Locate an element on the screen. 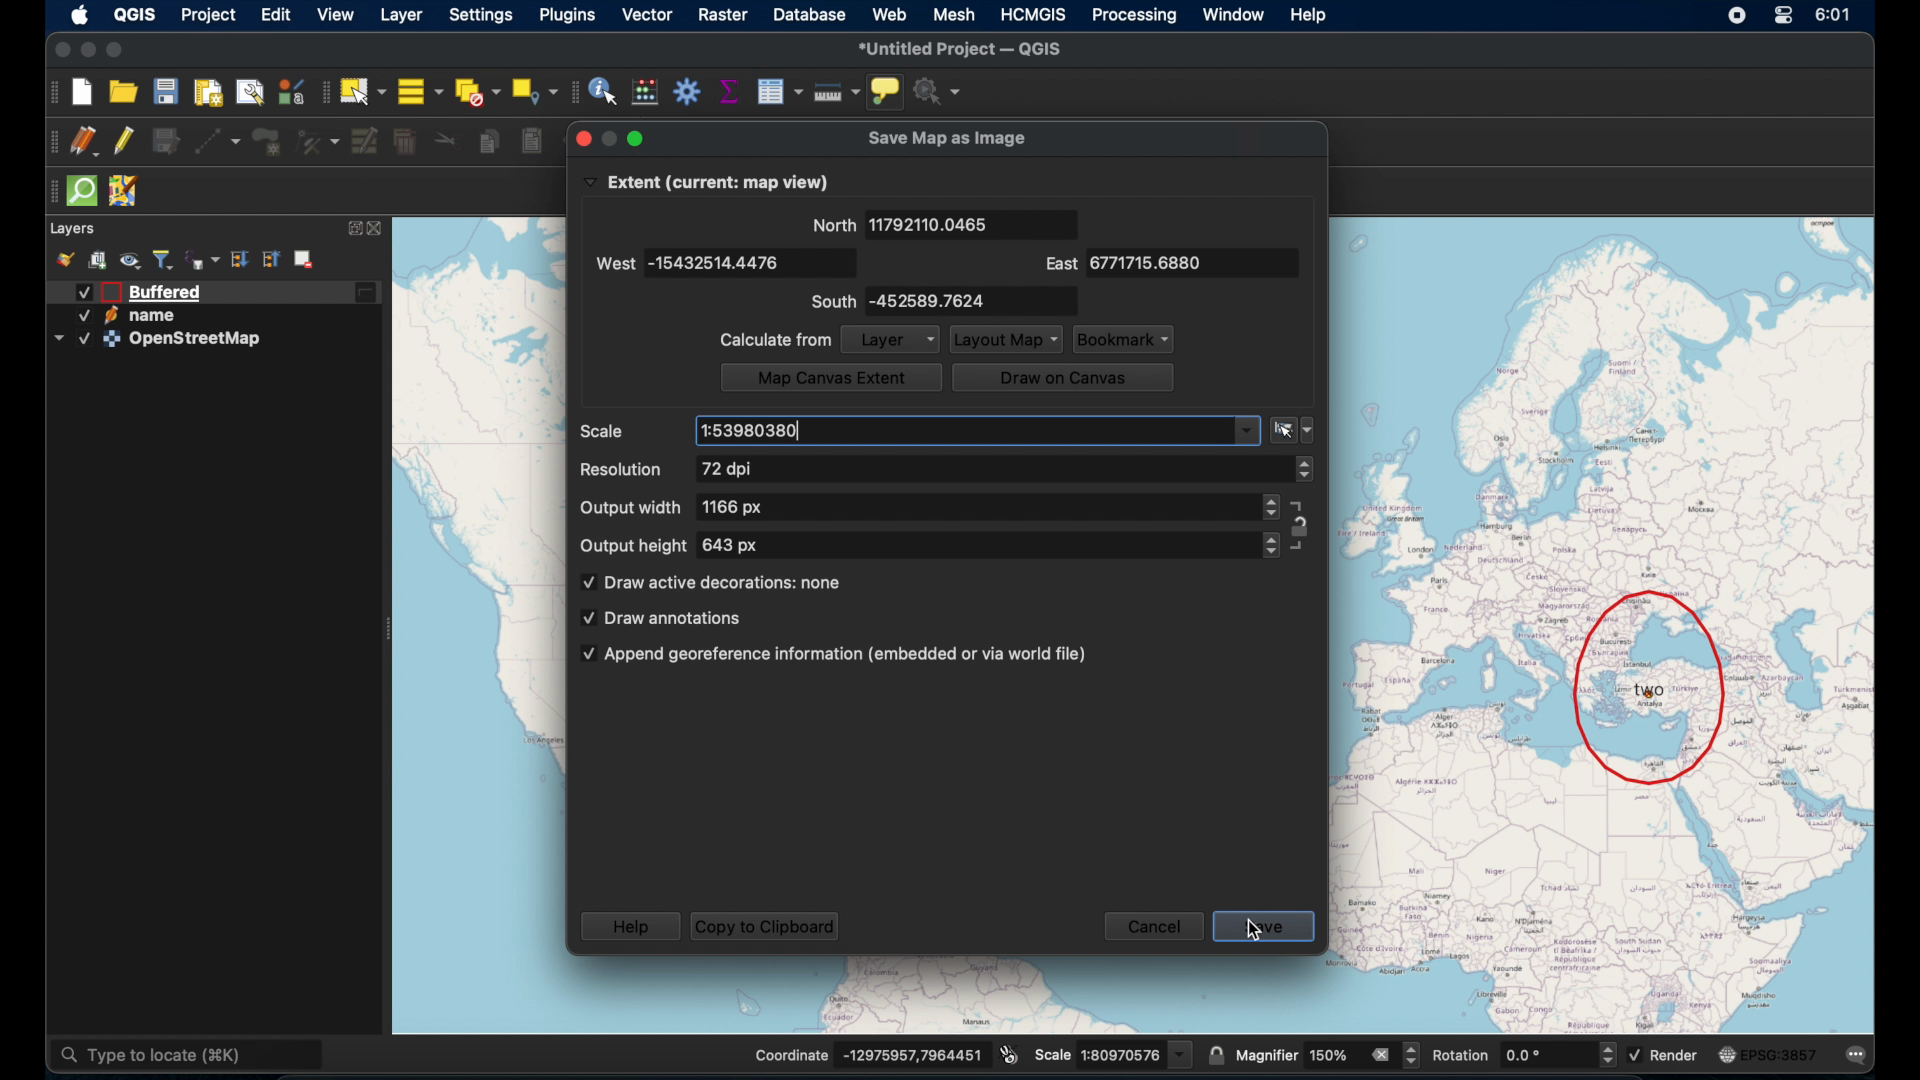  close is located at coordinates (582, 140).